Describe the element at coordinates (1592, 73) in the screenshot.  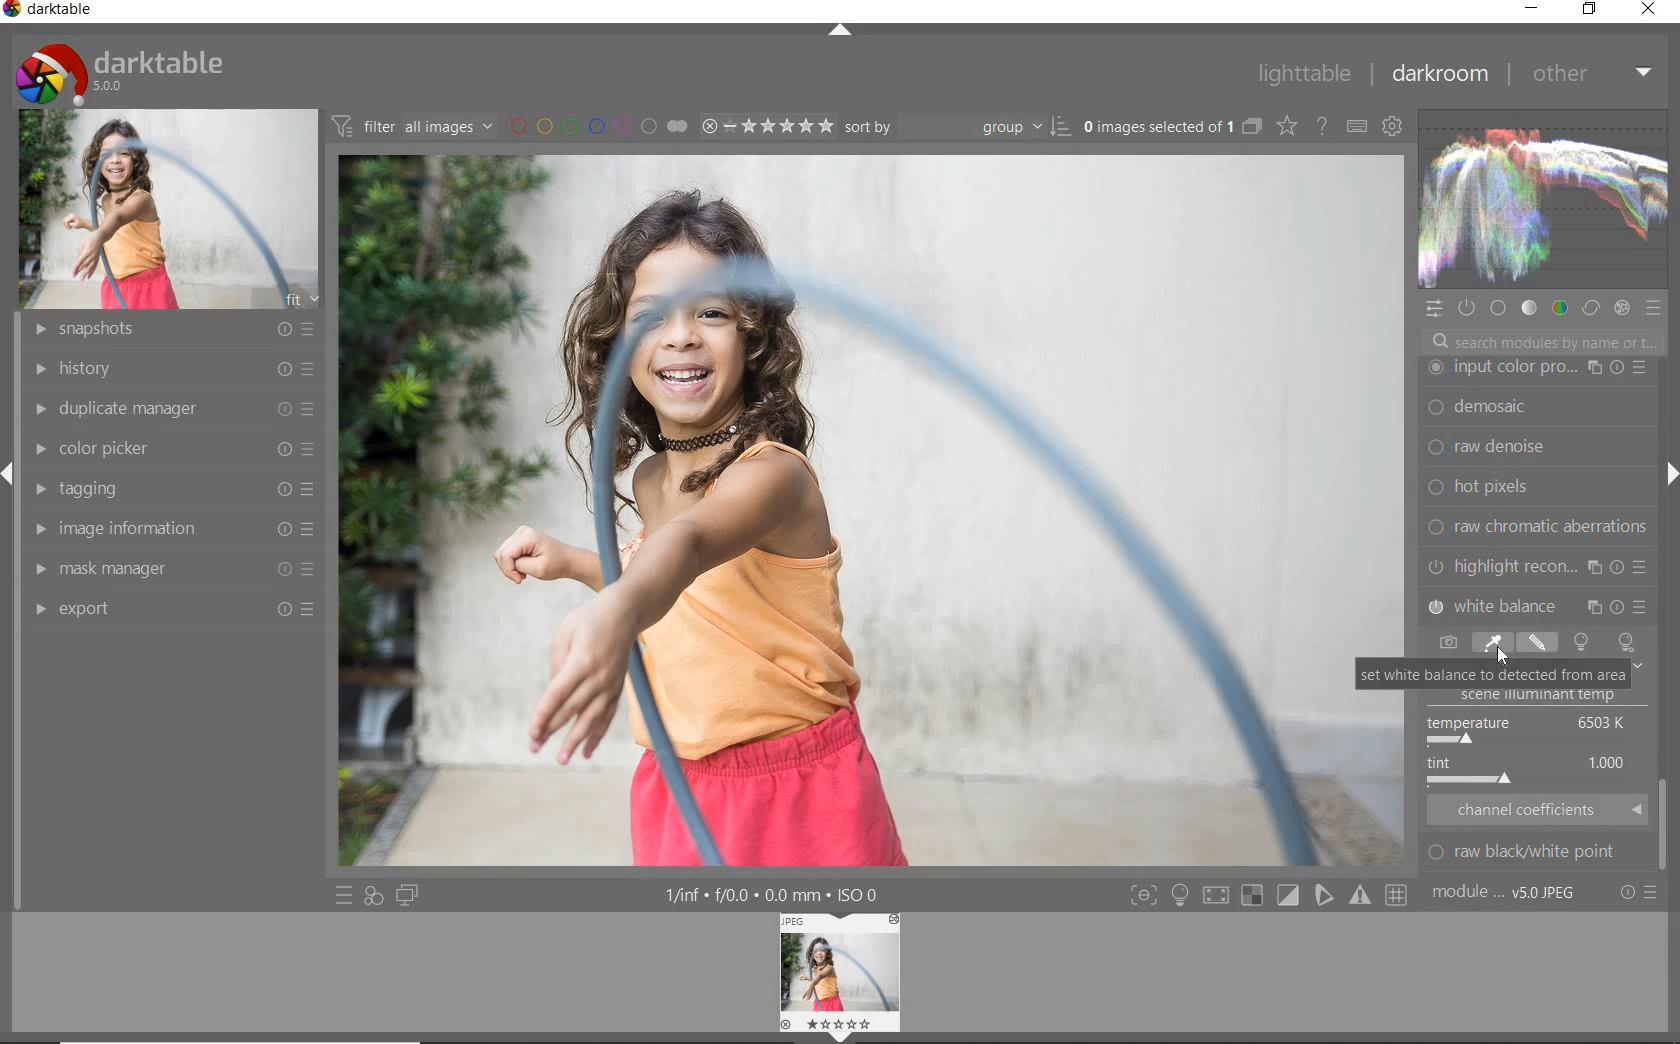
I see `other` at that location.